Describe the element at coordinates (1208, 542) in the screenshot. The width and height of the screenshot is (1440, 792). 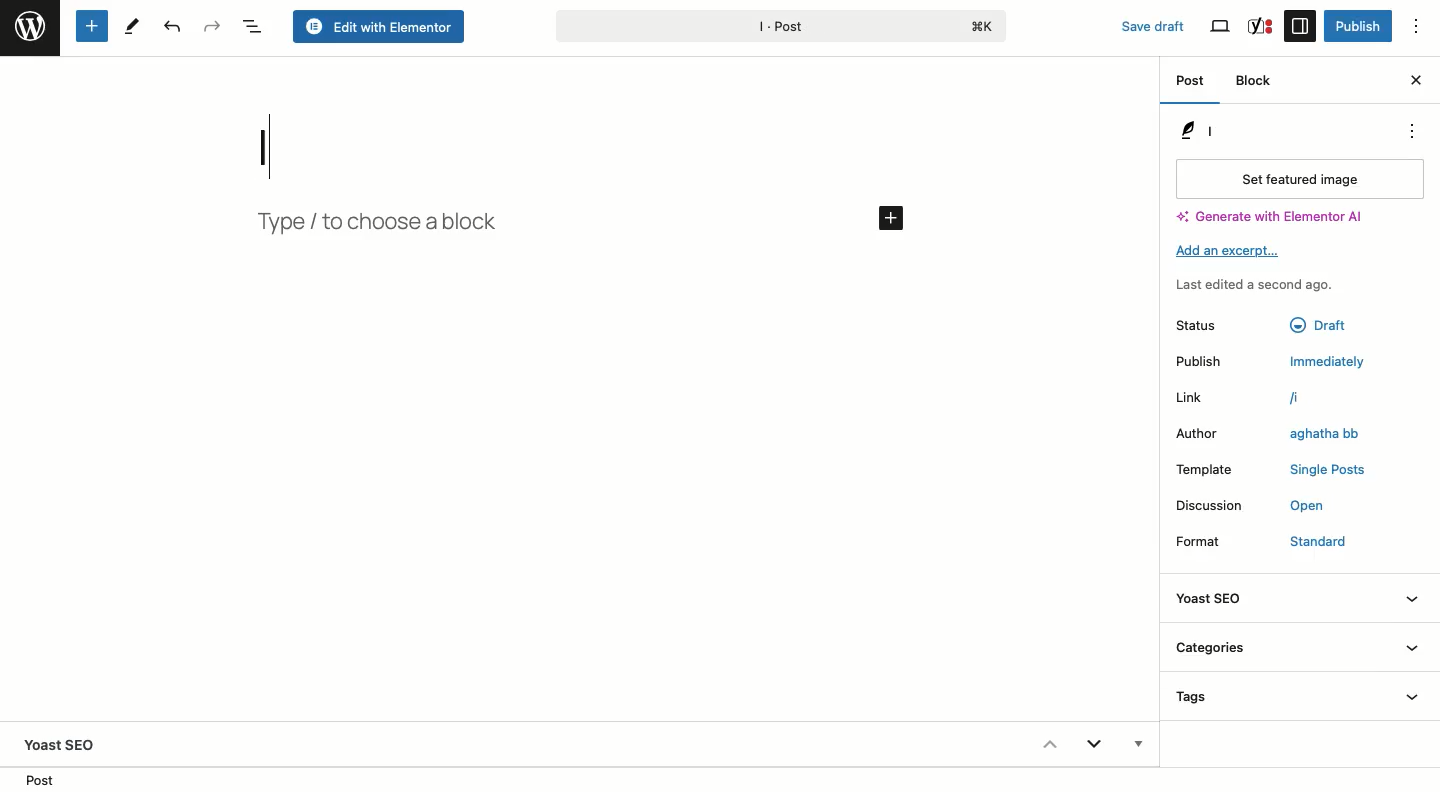
I see `Format` at that location.